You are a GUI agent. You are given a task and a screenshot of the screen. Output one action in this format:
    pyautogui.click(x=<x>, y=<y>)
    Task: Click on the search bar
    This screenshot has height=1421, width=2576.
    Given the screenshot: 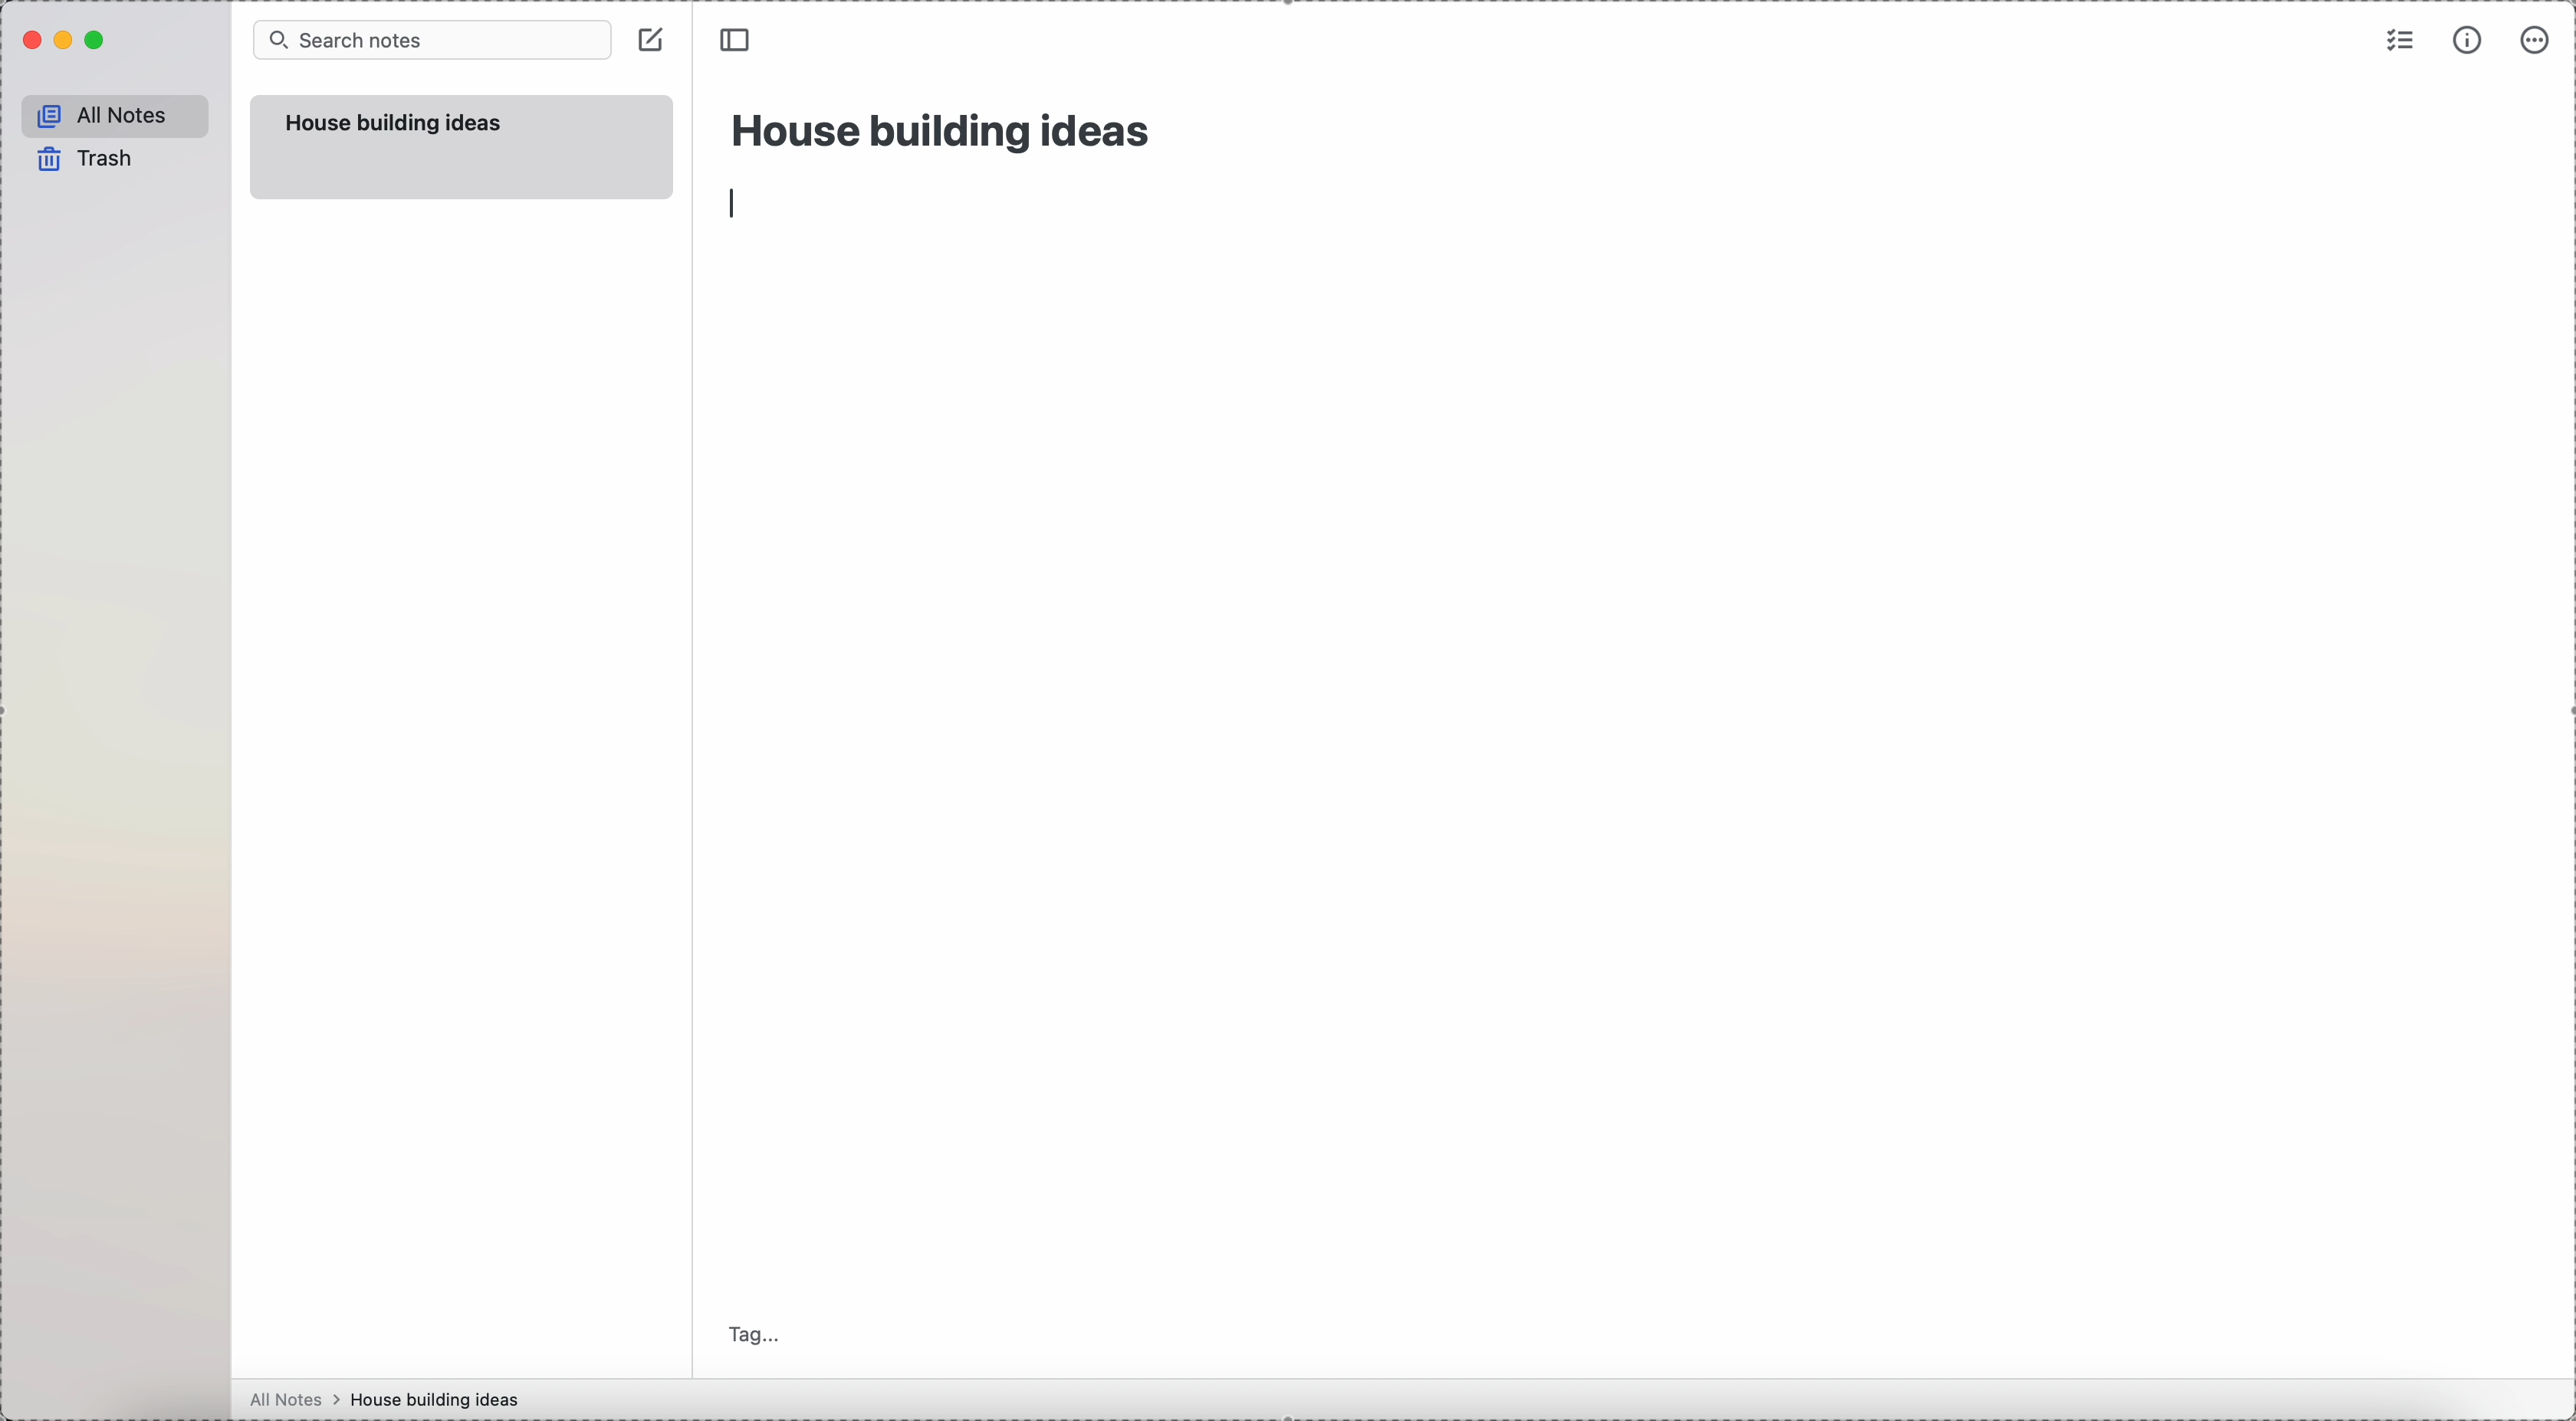 What is the action you would take?
    pyautogui.click(x=430, y=41)
    